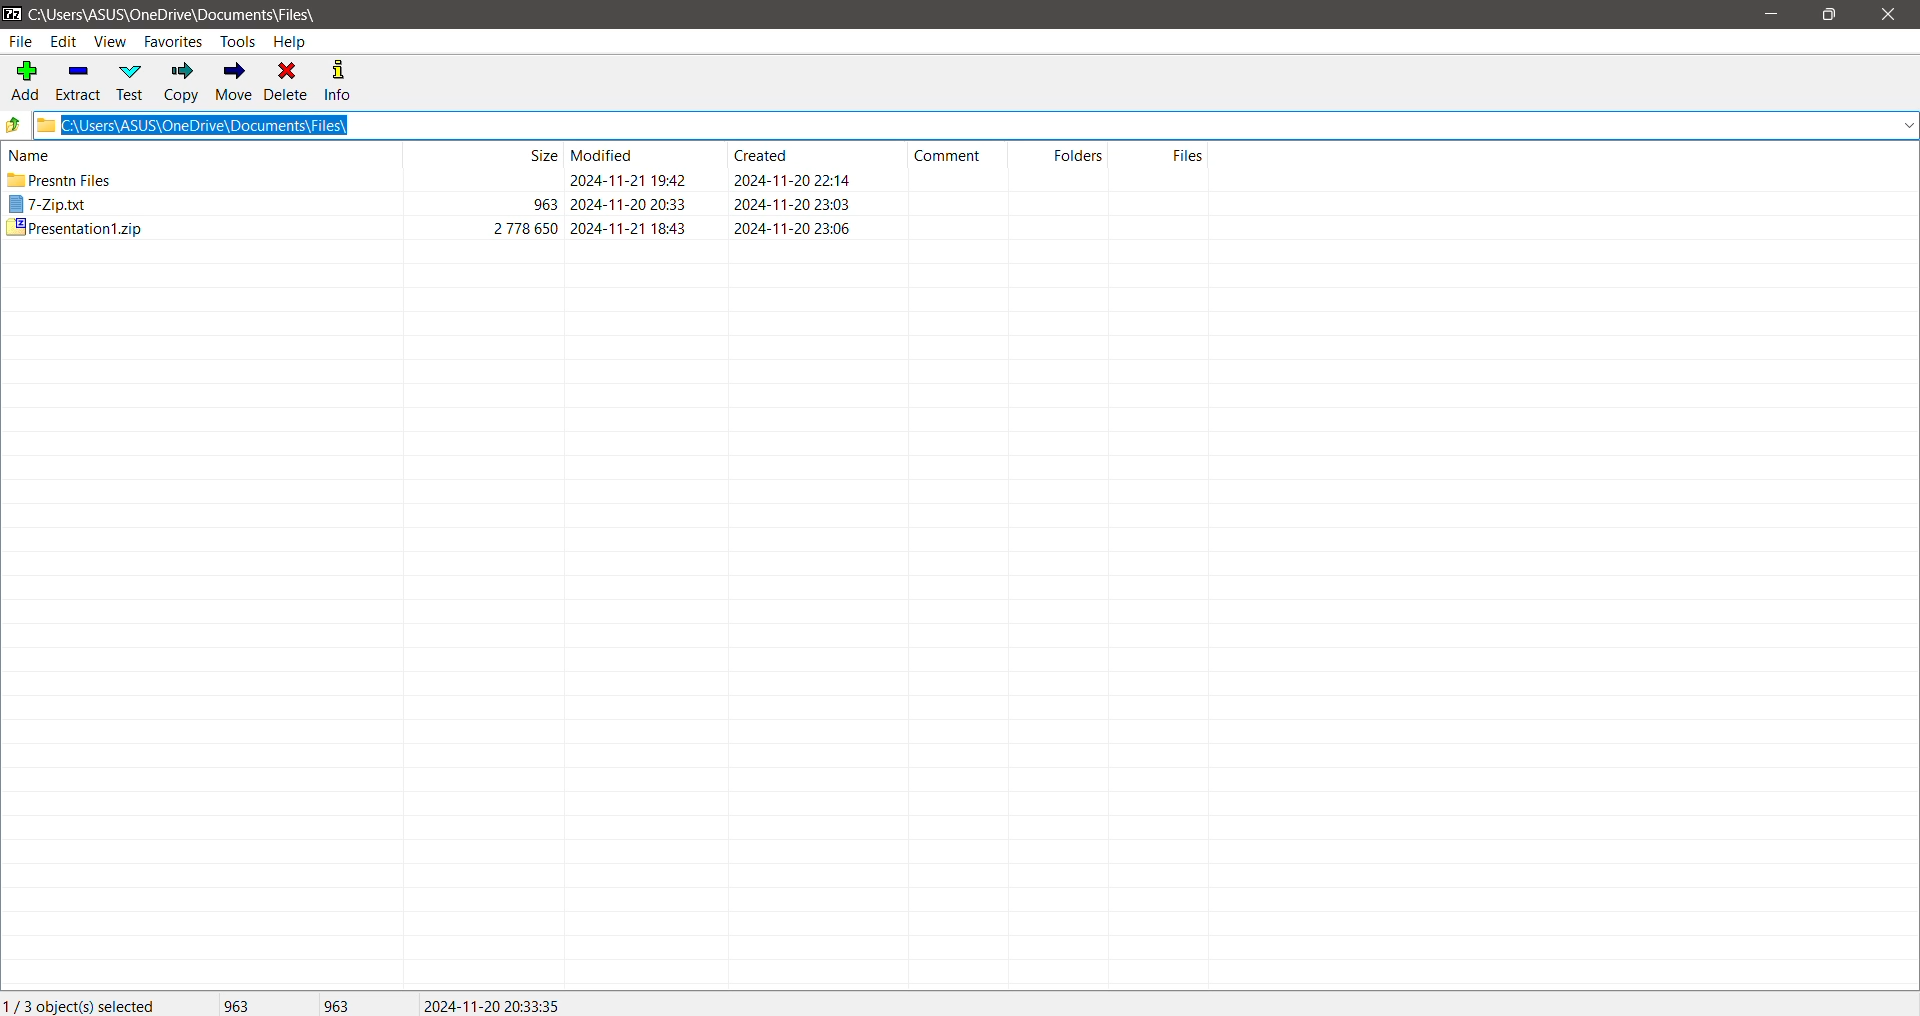 The height and width of the screenshot is (1016, 1920). Describe the element at coordinates (288, 81) in the screenshot. I see `Delete` at that location.